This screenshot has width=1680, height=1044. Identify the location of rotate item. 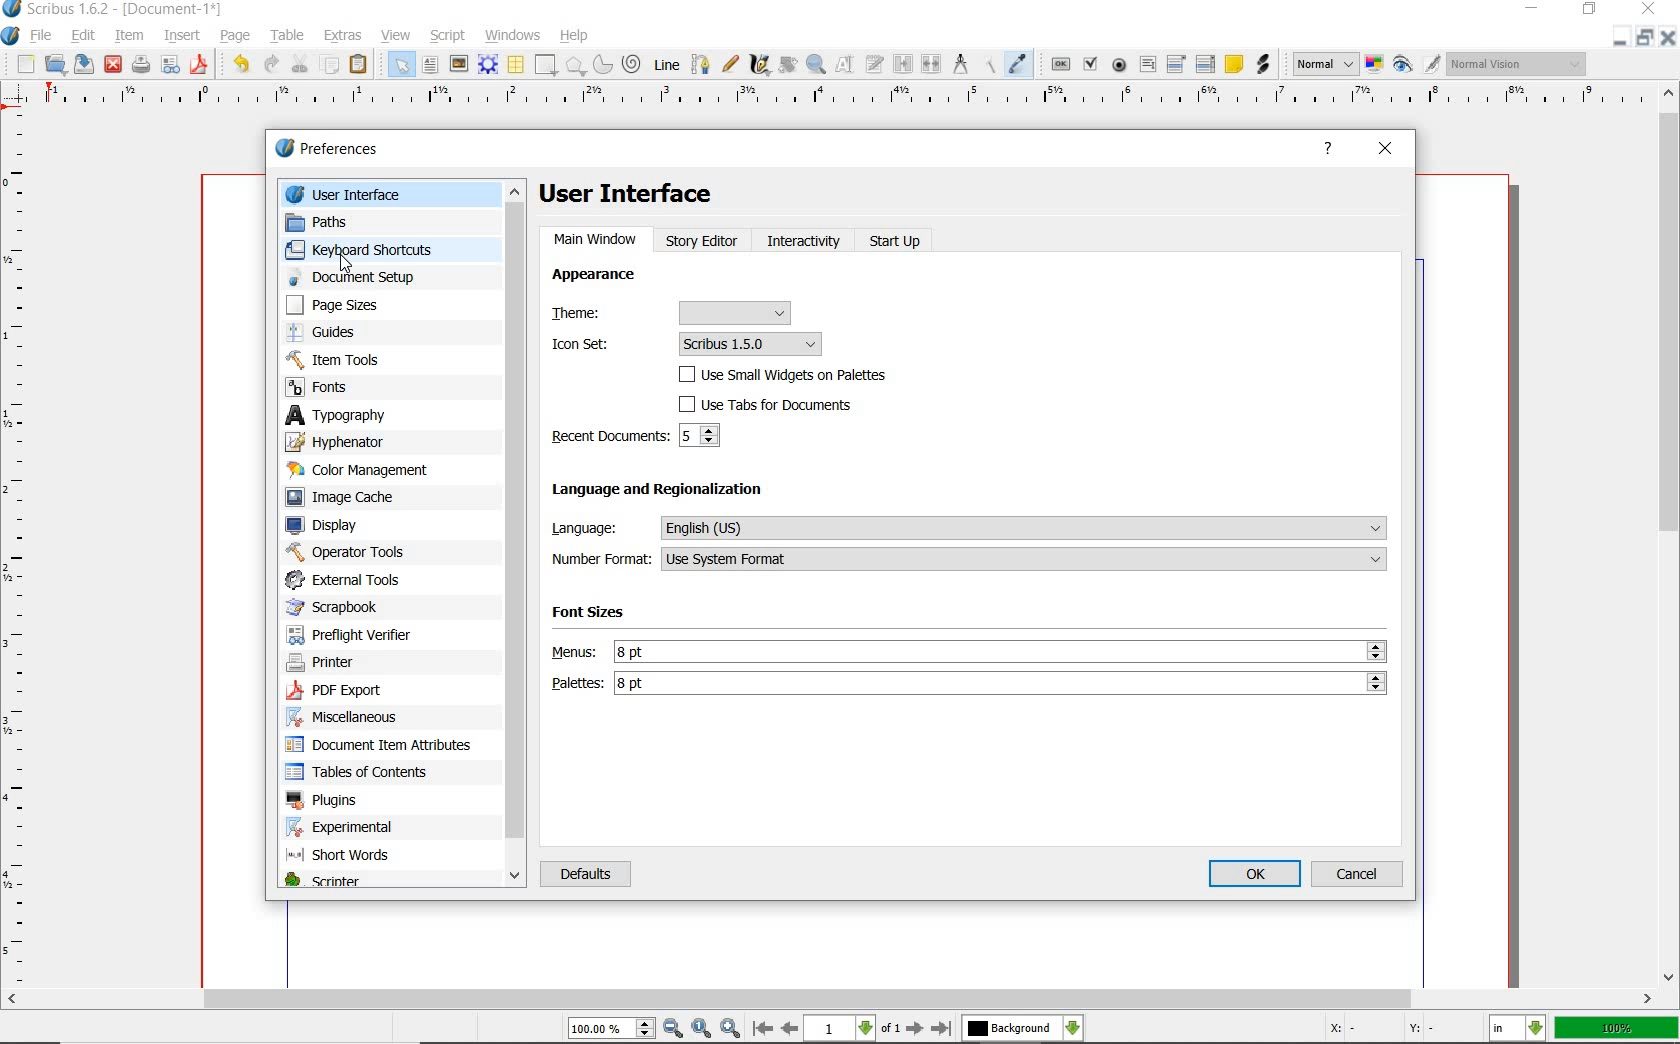
(788, 66).